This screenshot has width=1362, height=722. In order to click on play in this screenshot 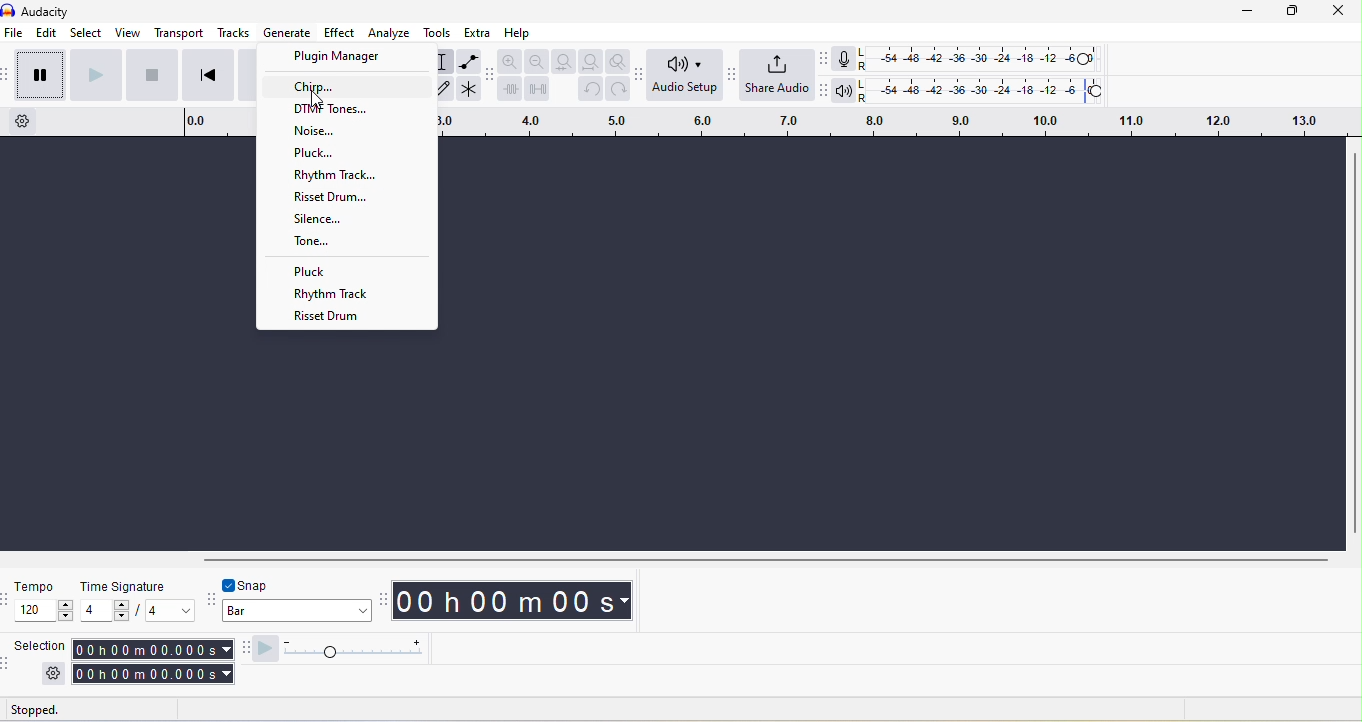, I will do `click(98, 76)`.